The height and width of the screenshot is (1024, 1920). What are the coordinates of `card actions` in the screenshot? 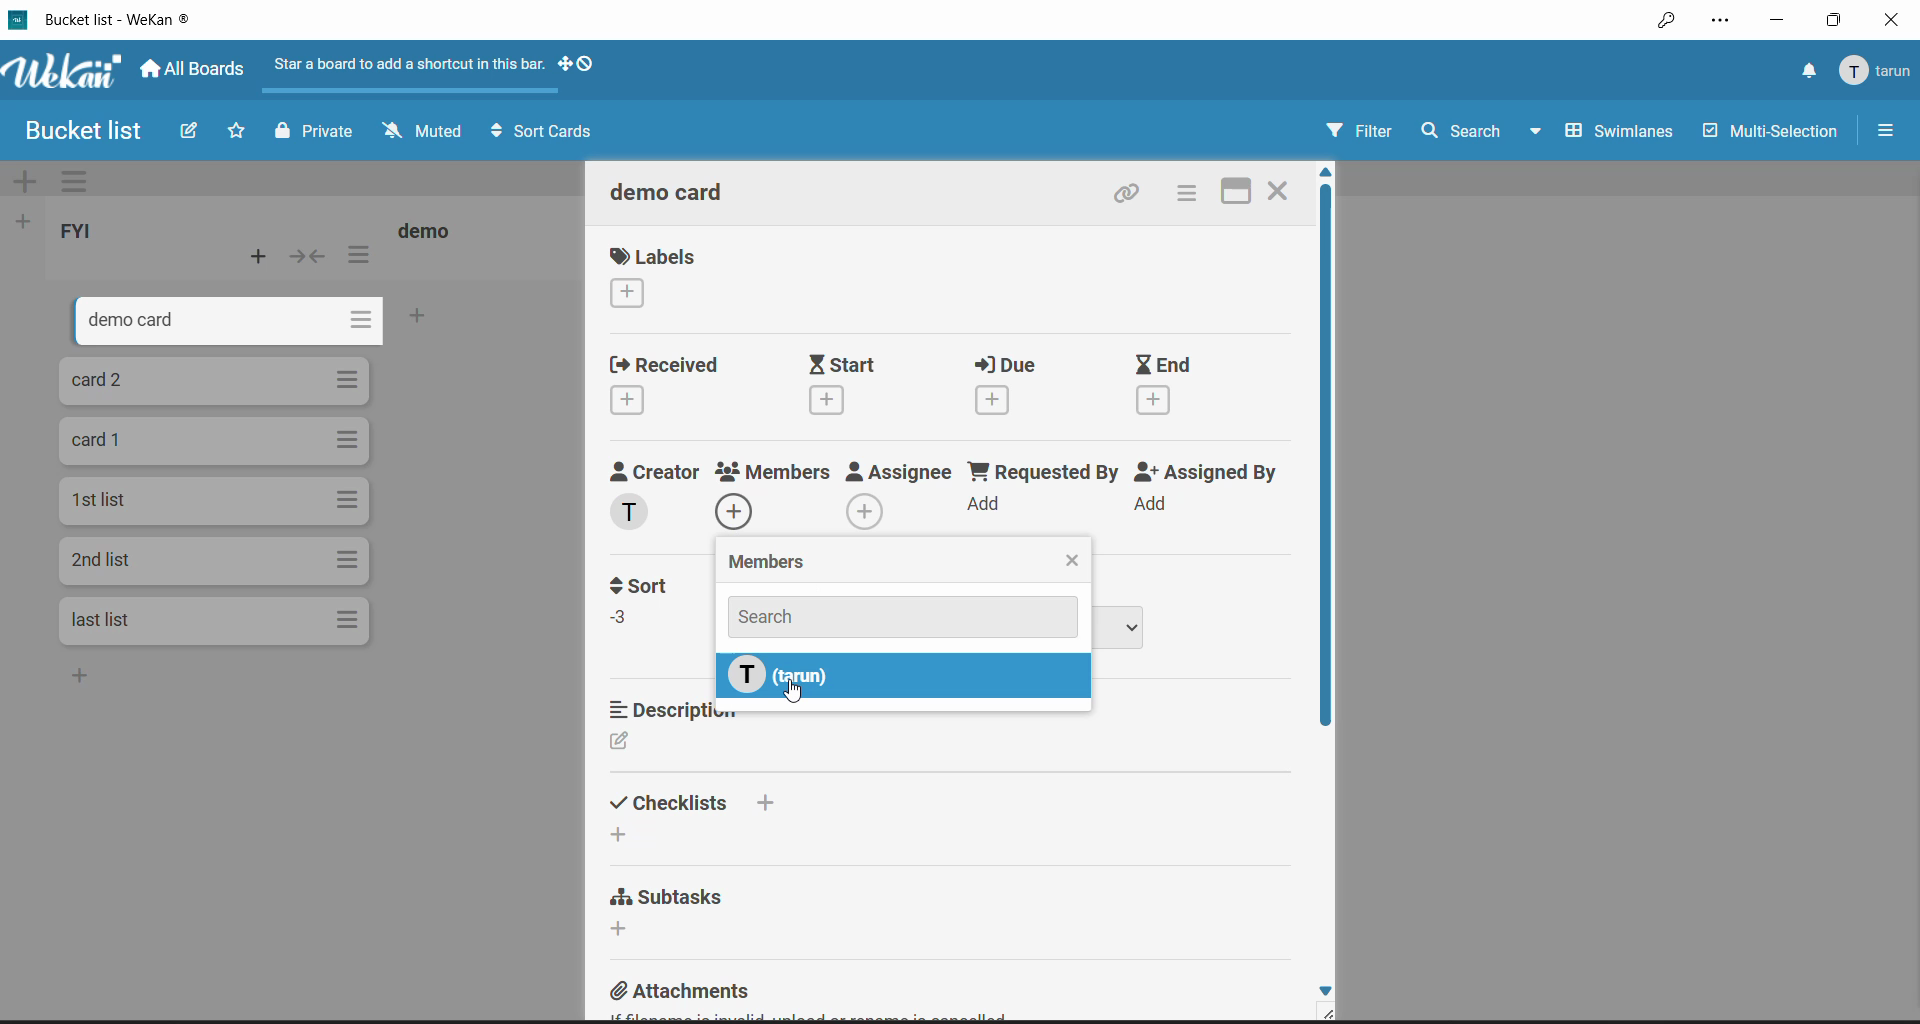 It's located at (350, 501).